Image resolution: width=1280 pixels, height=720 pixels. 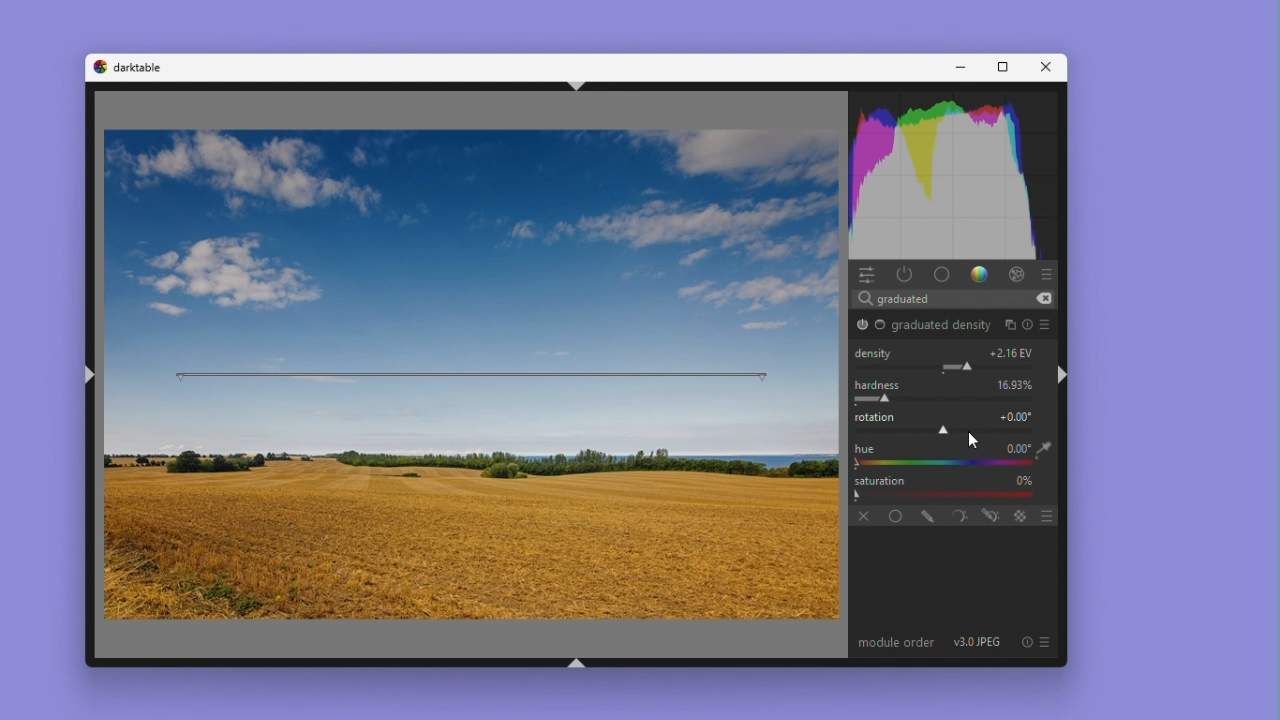 I want to click on +0.00, so click(x=1015, y=416).